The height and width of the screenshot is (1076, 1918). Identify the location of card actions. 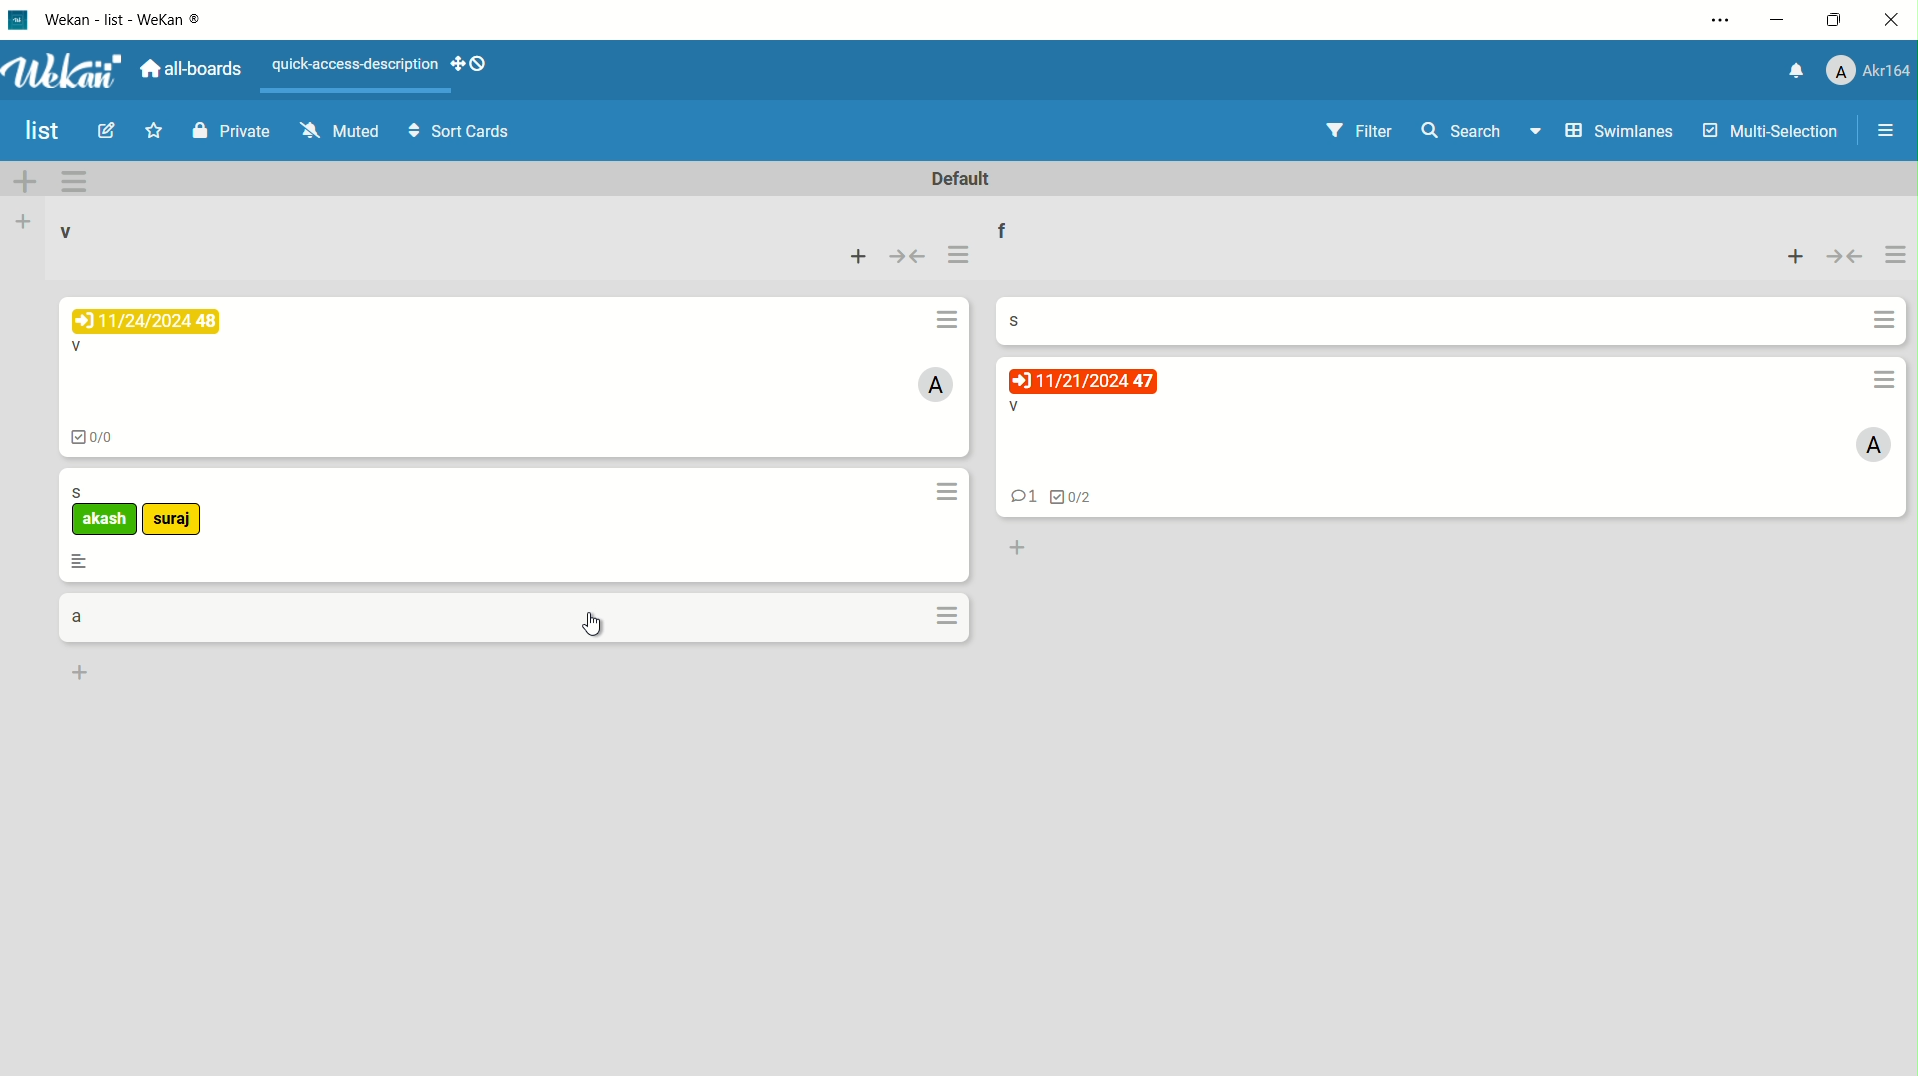
(1887, 382).